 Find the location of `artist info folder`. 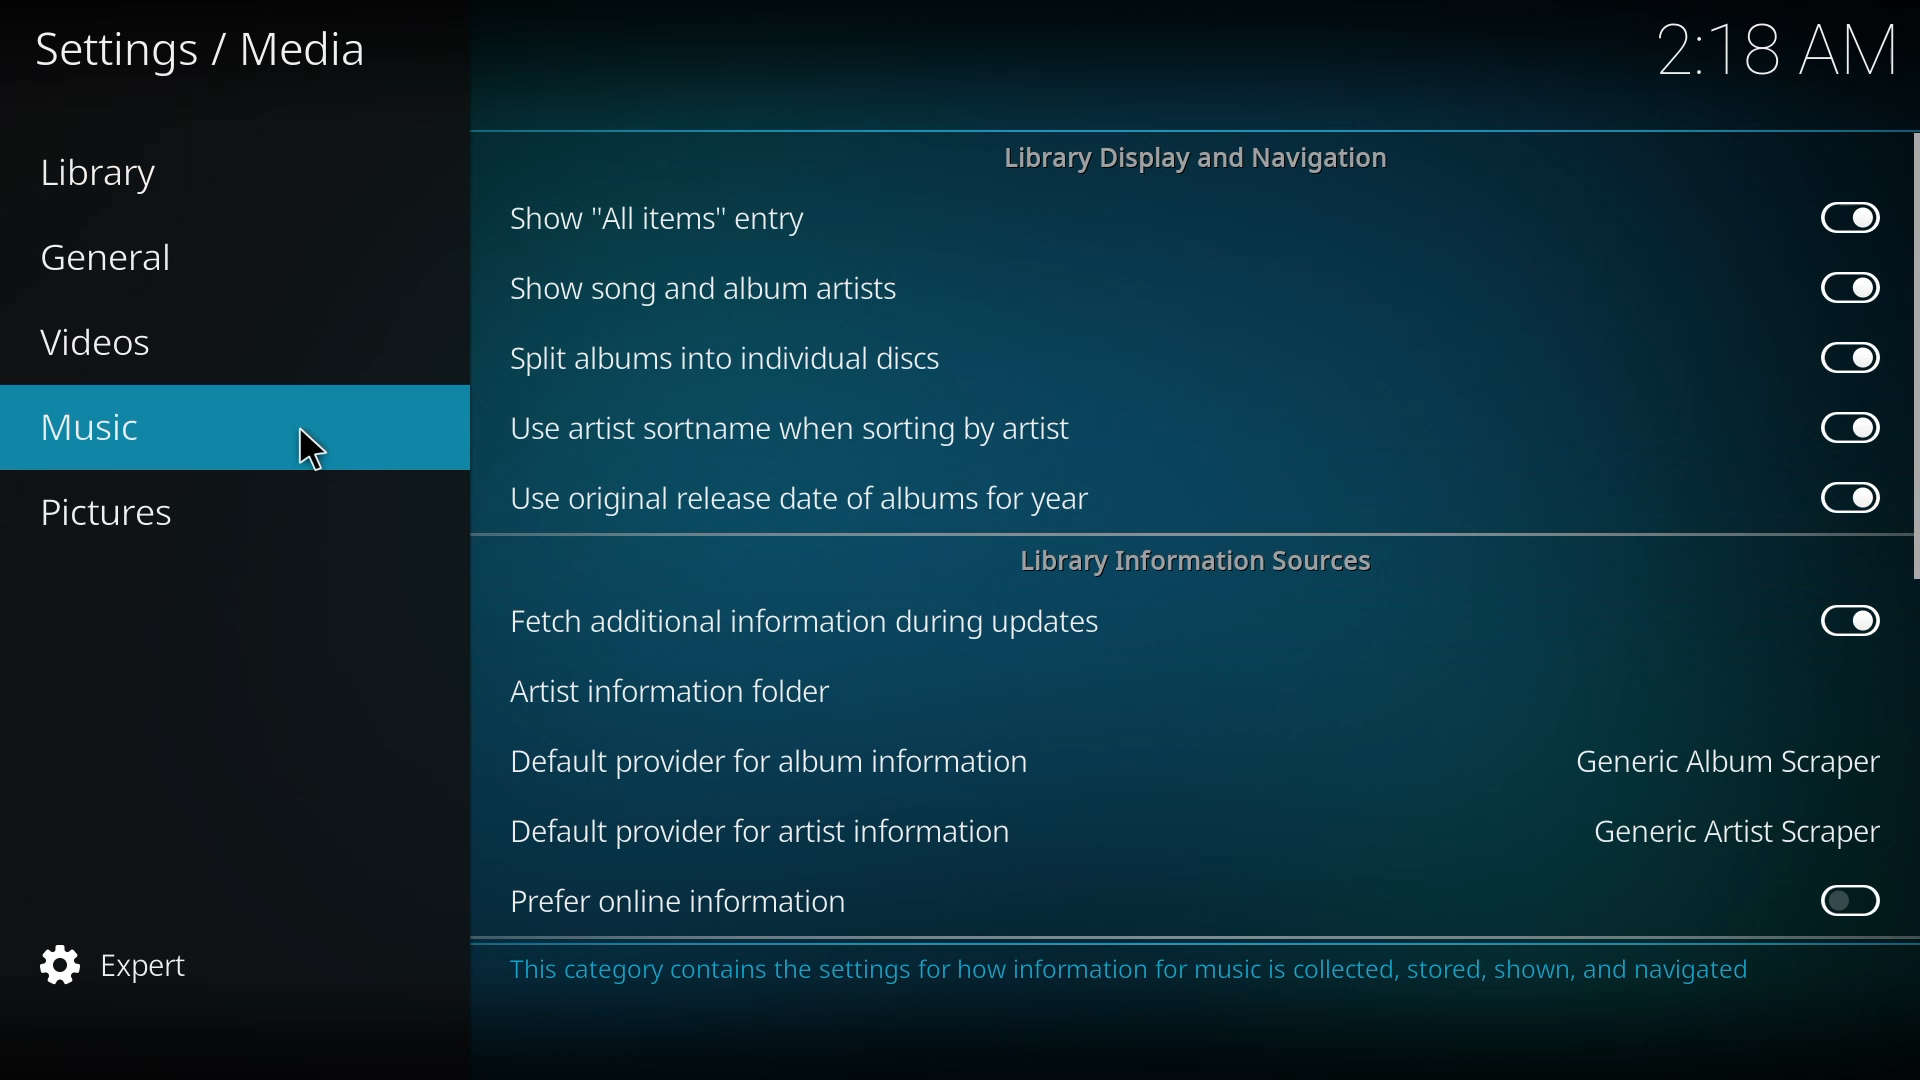

artist info folder is located at coordinates (681, 690).